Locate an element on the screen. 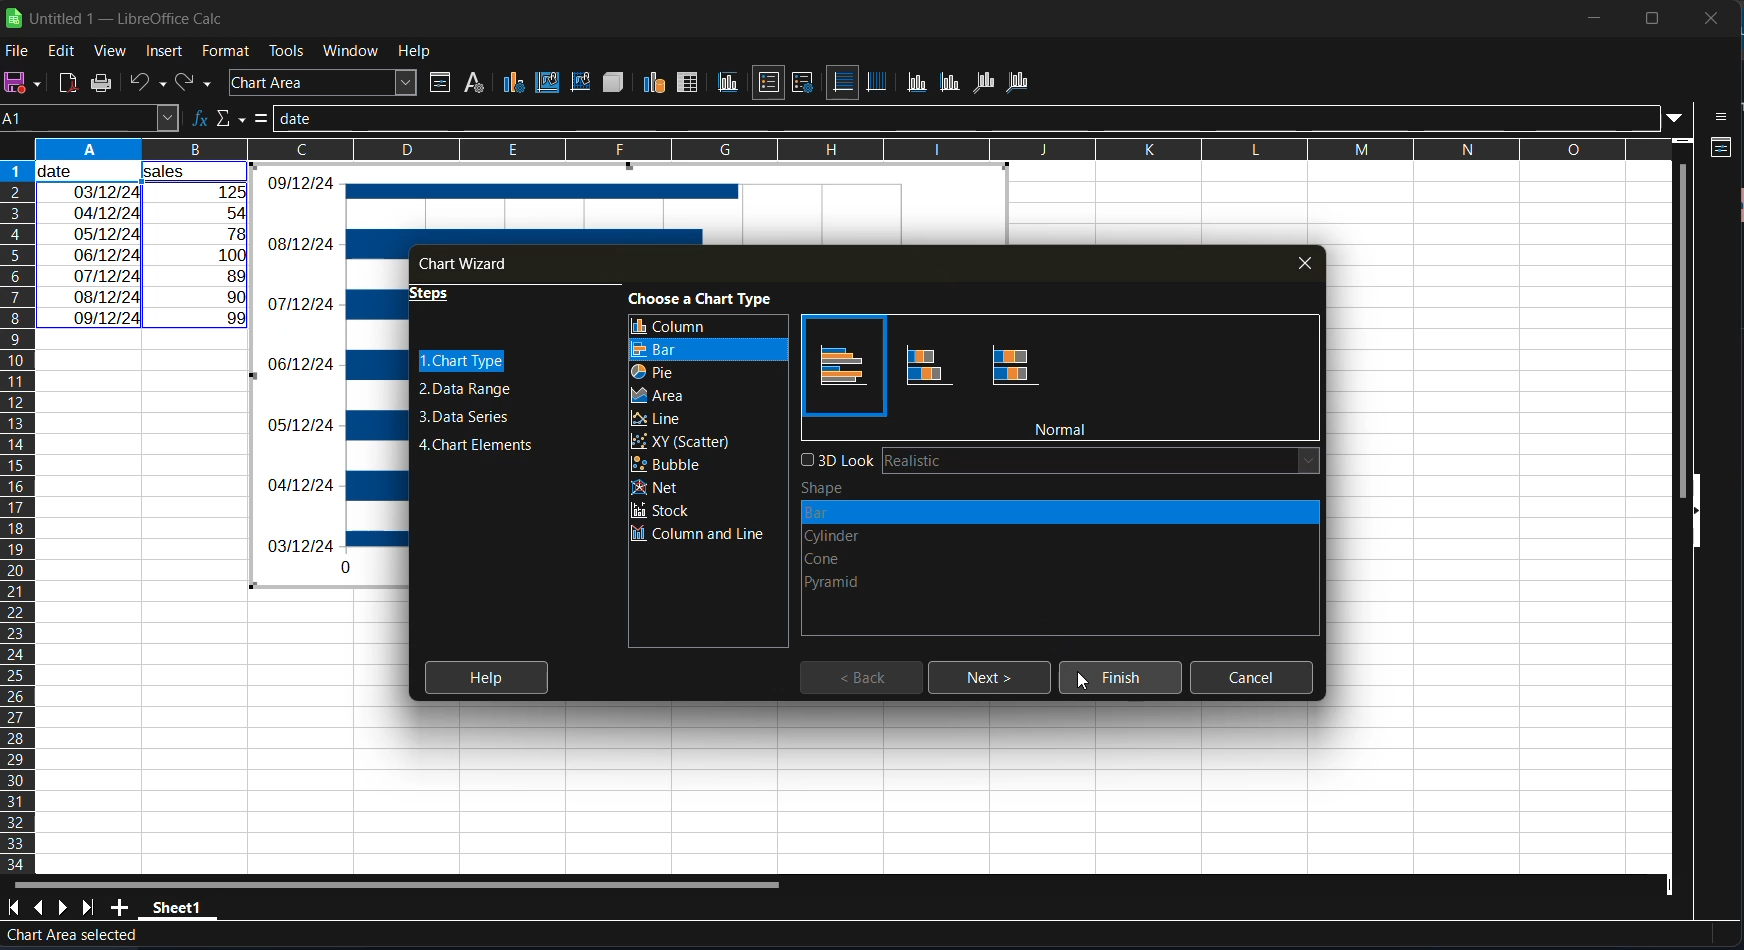 The height and width of the screenshot is (950, 1744). format selection is located at coordinates (437, 84).